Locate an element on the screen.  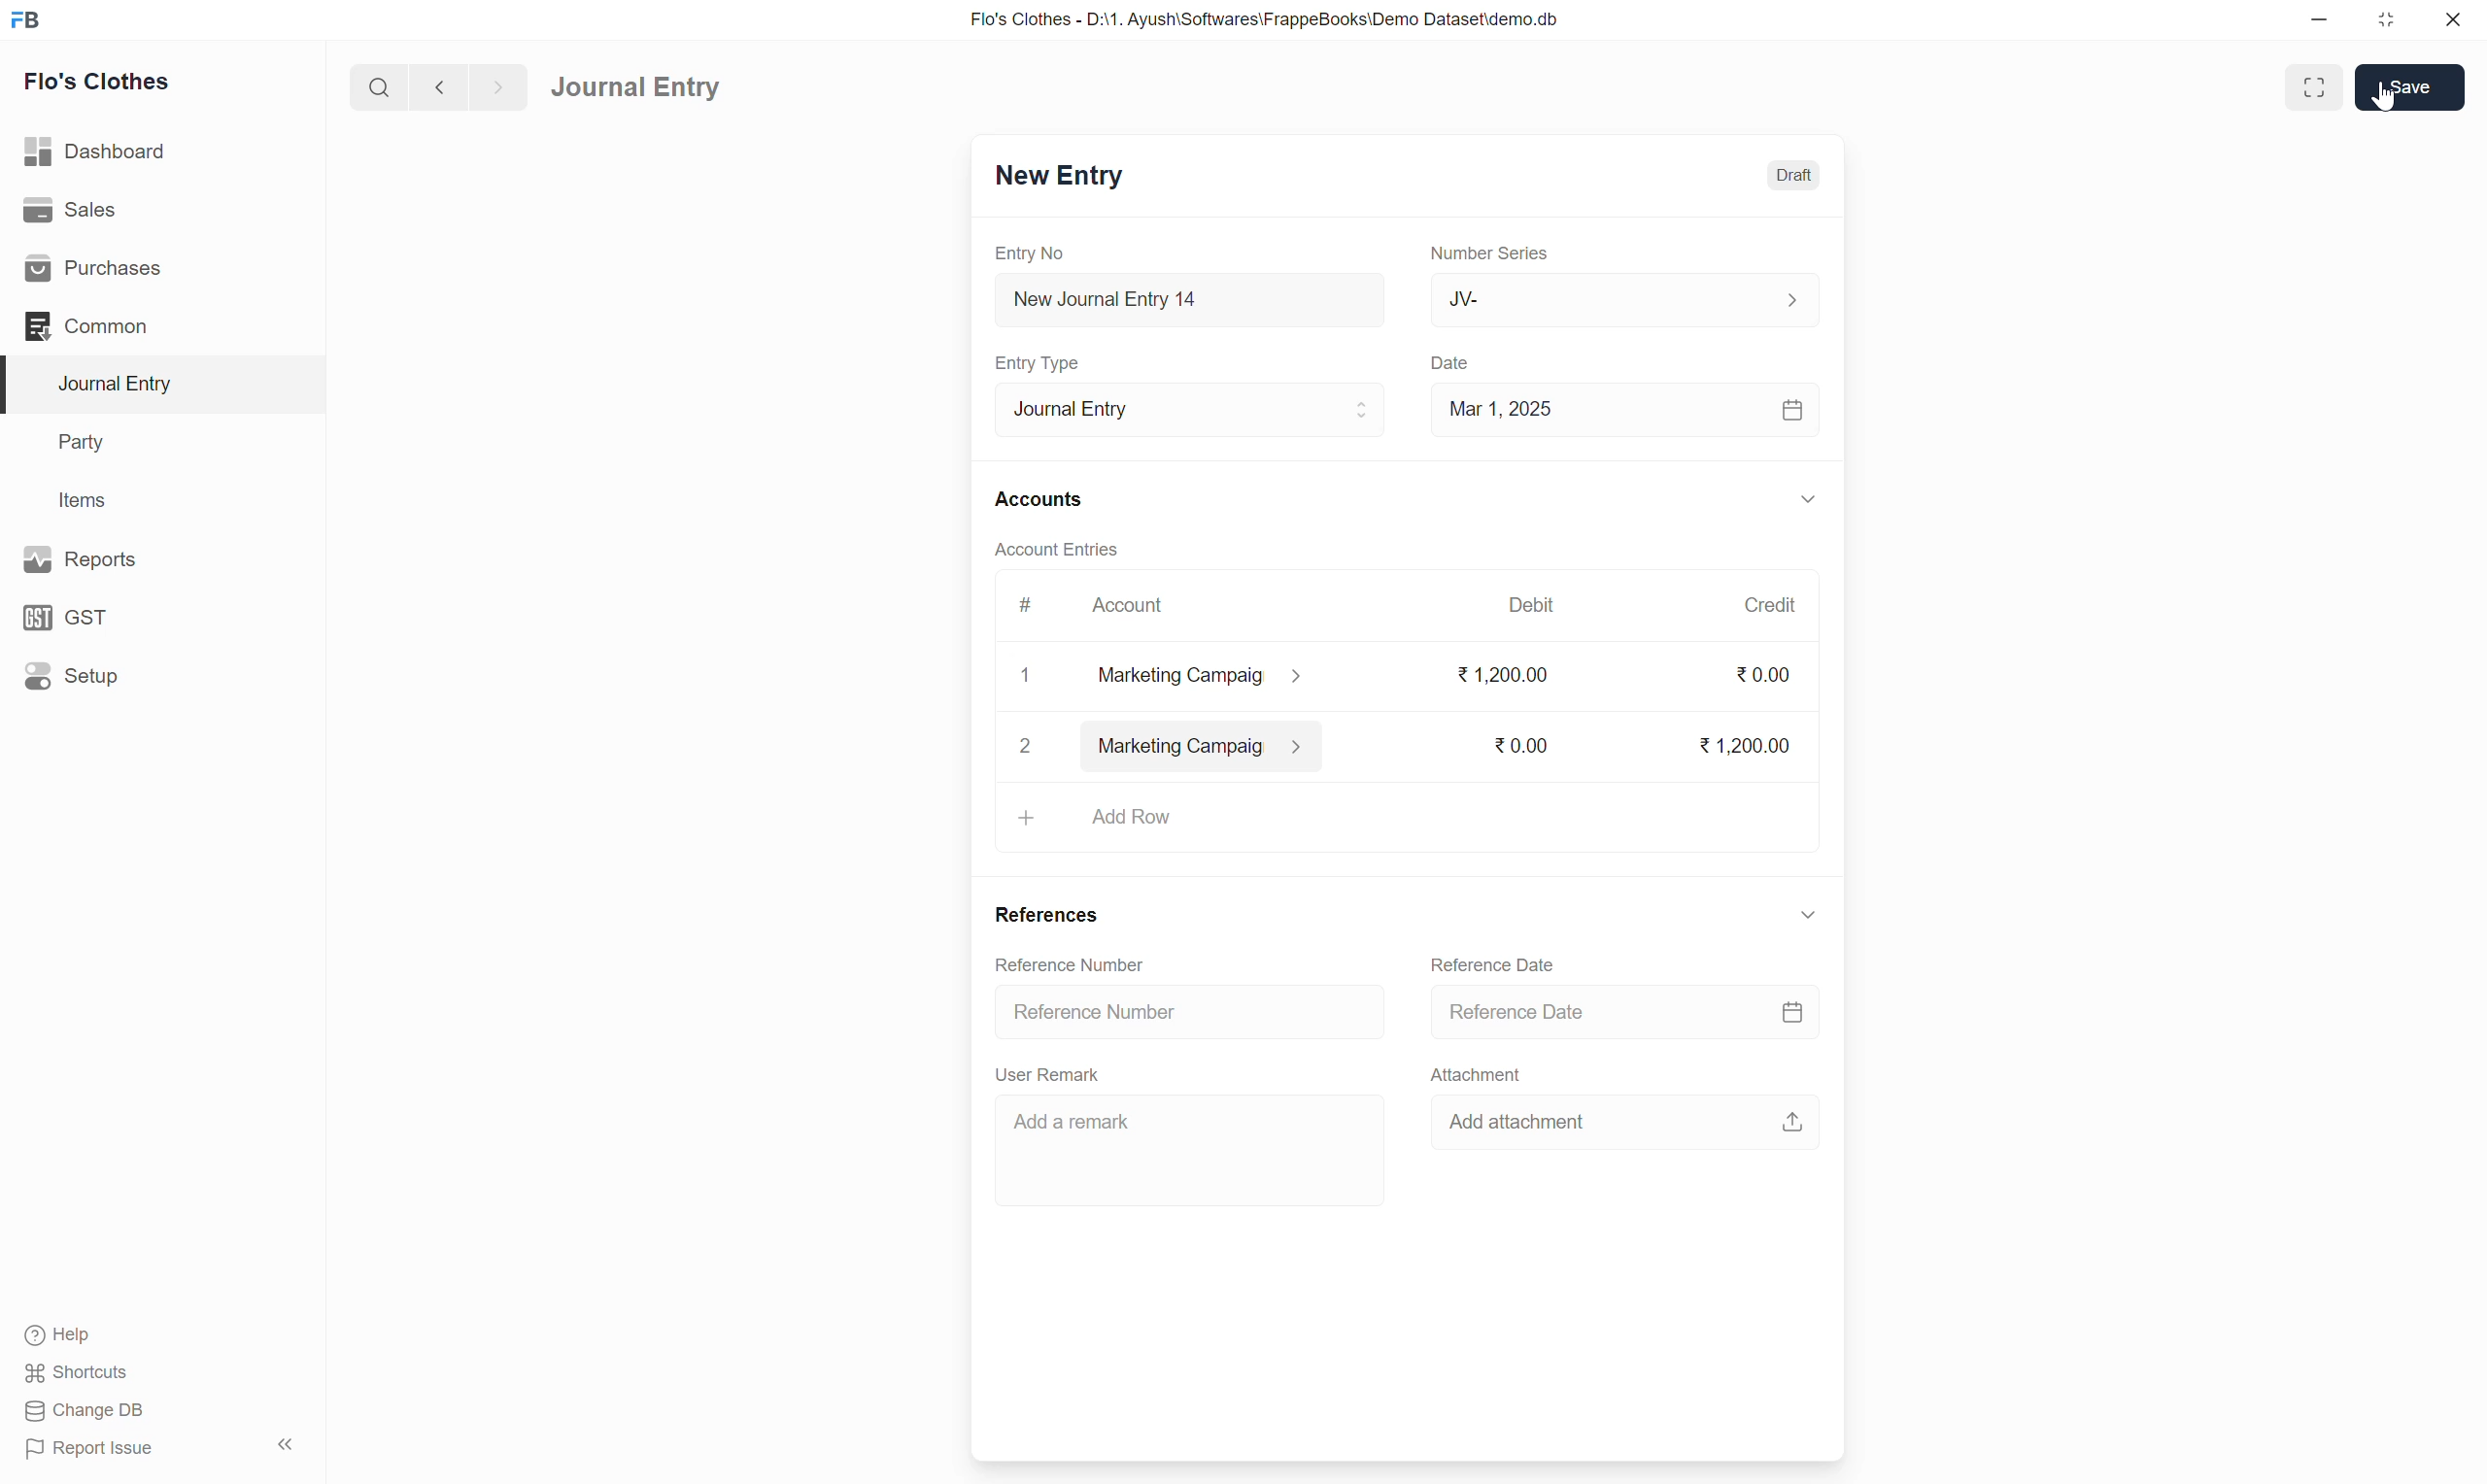
Reference Number is located at coordinates (1073, 966).